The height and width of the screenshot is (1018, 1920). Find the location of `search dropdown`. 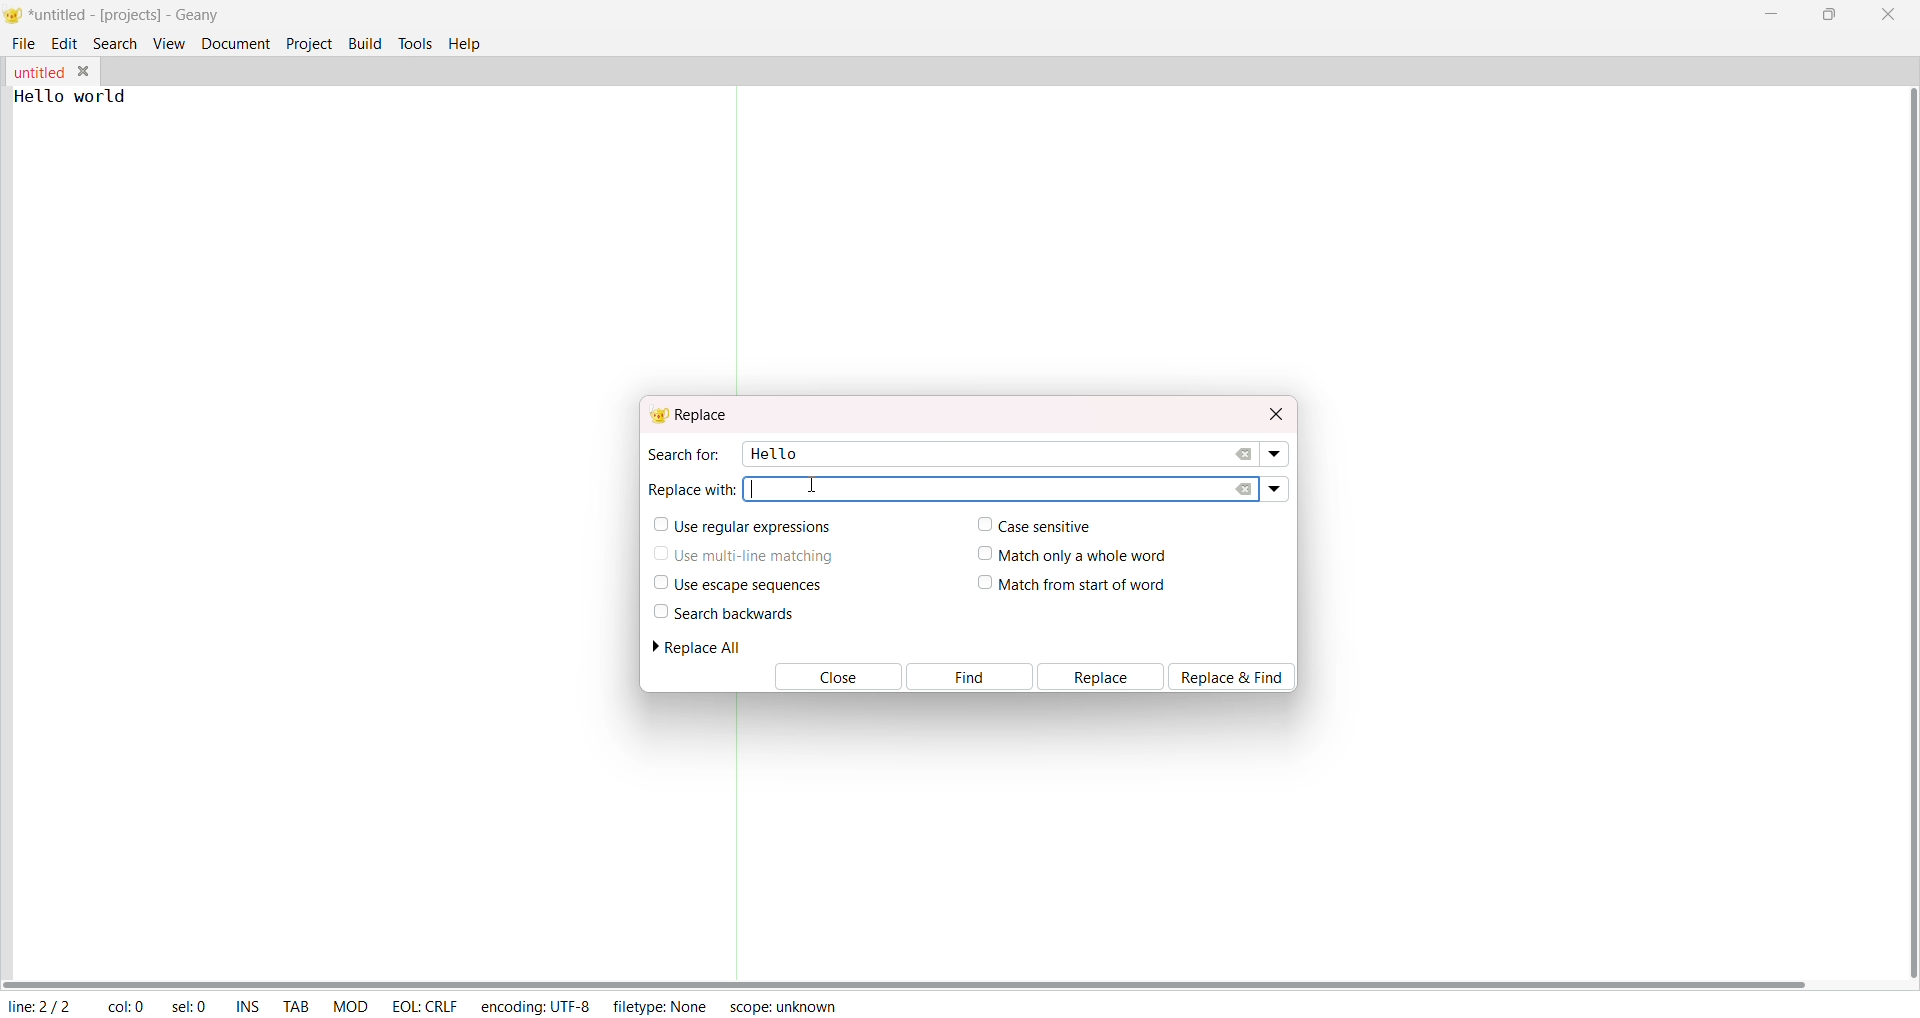

search dropdown is located at coordinates (1277, 455).